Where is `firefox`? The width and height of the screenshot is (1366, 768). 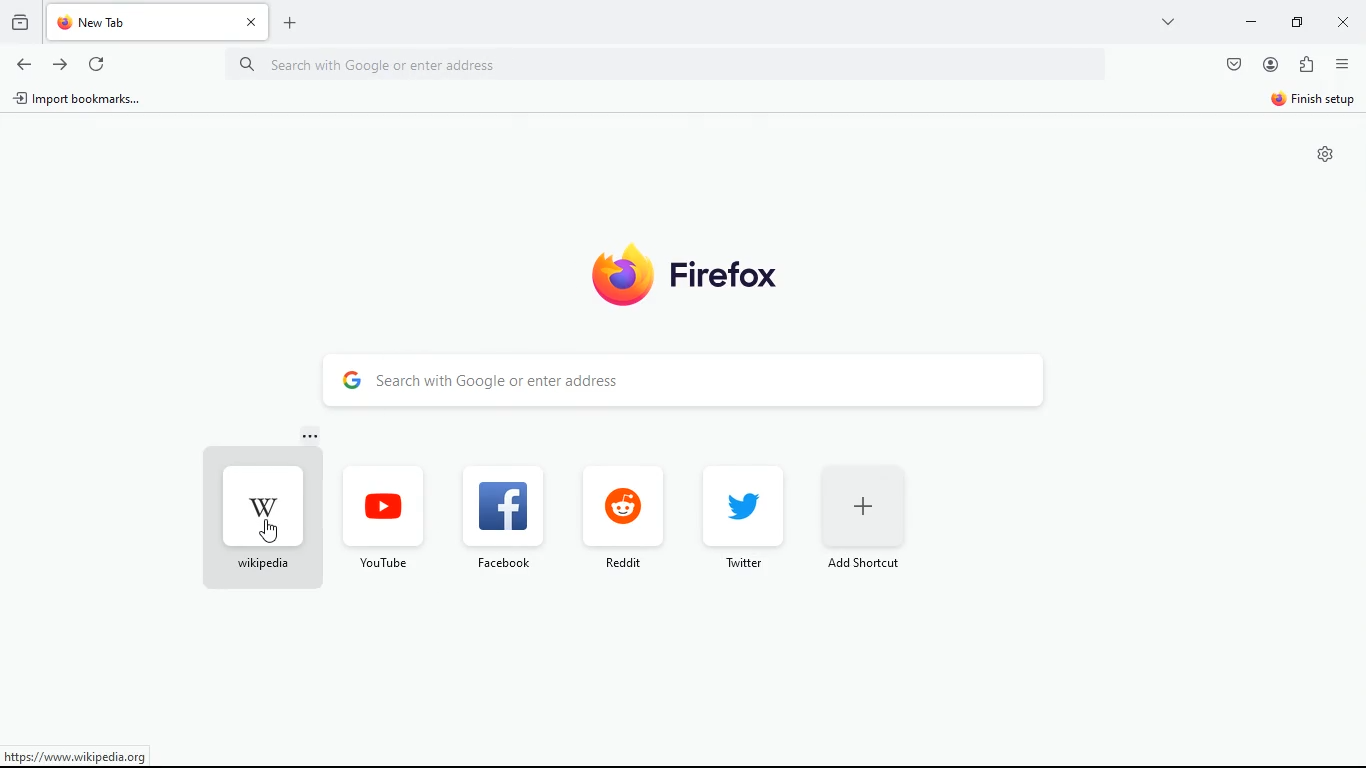
firefox is located at coordinates (693, 273).